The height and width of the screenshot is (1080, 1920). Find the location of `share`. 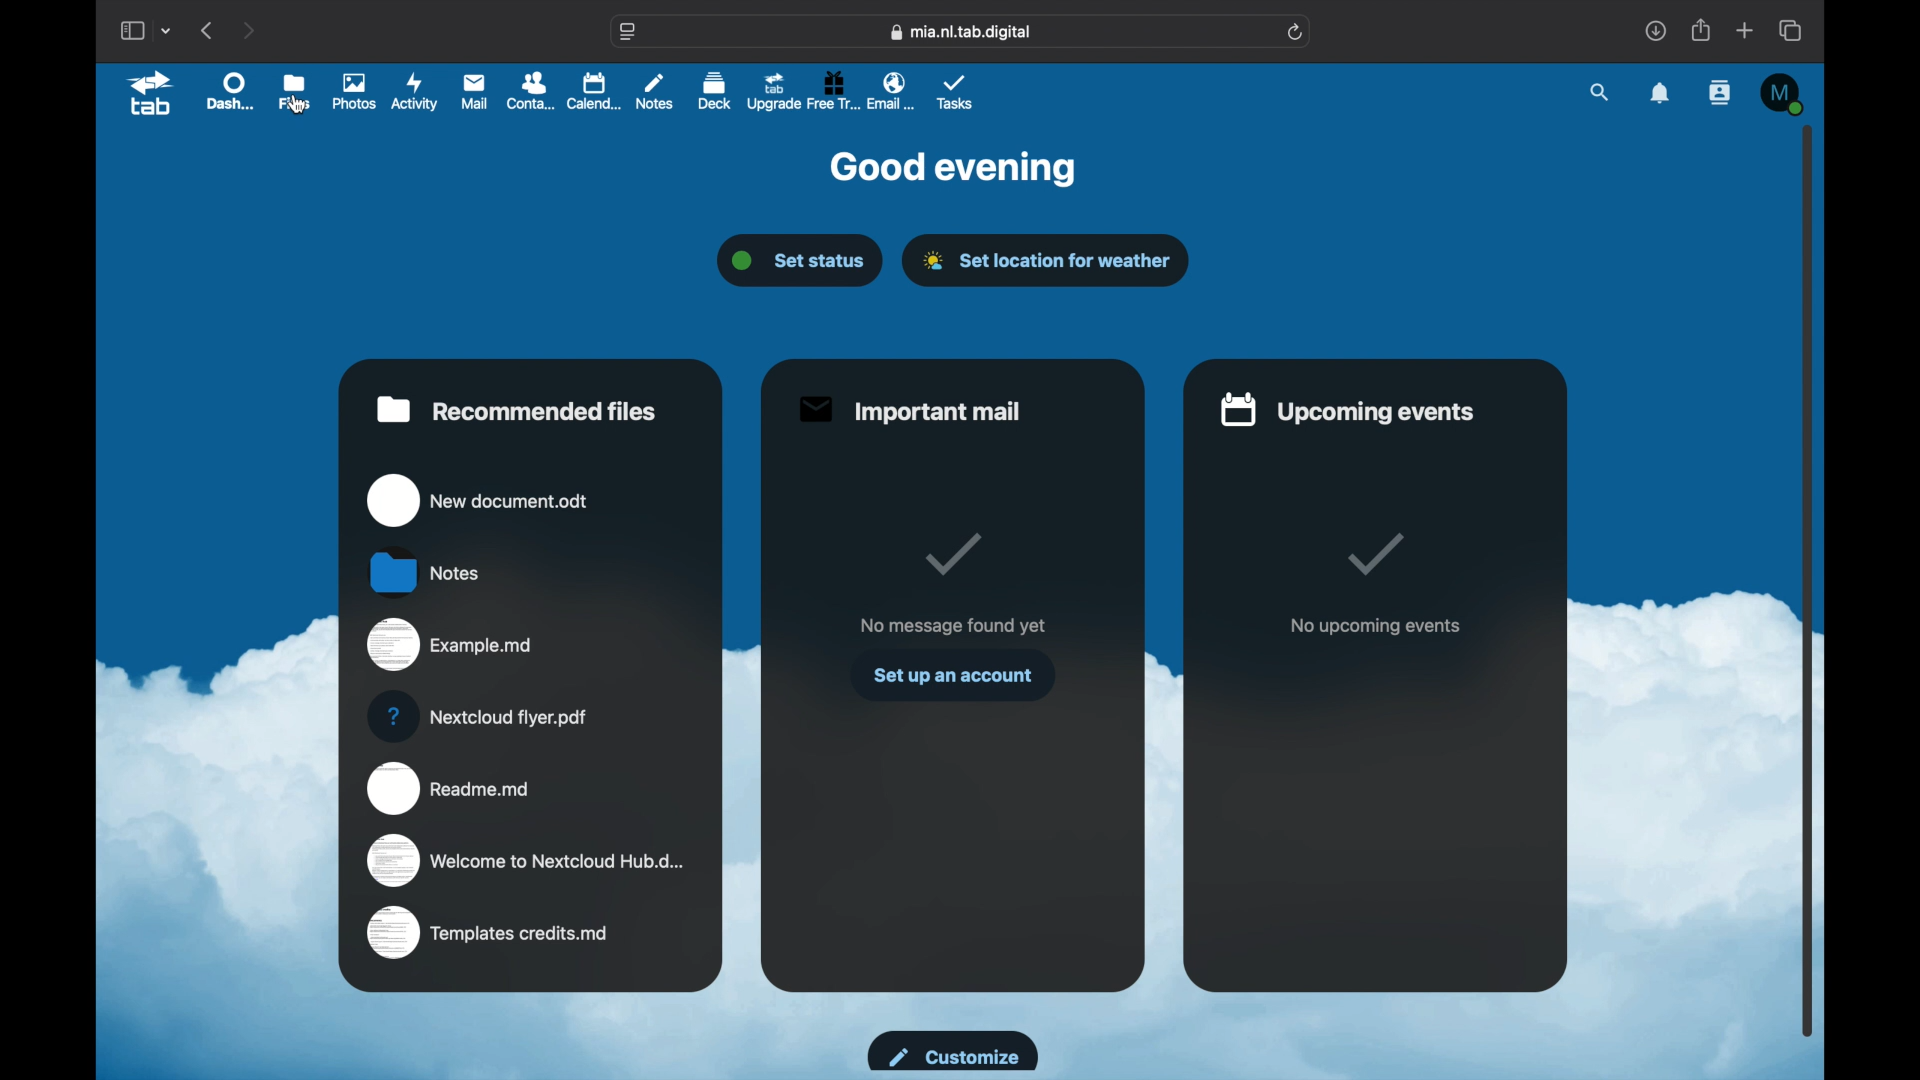

share is located at coordinates (1702, 30).